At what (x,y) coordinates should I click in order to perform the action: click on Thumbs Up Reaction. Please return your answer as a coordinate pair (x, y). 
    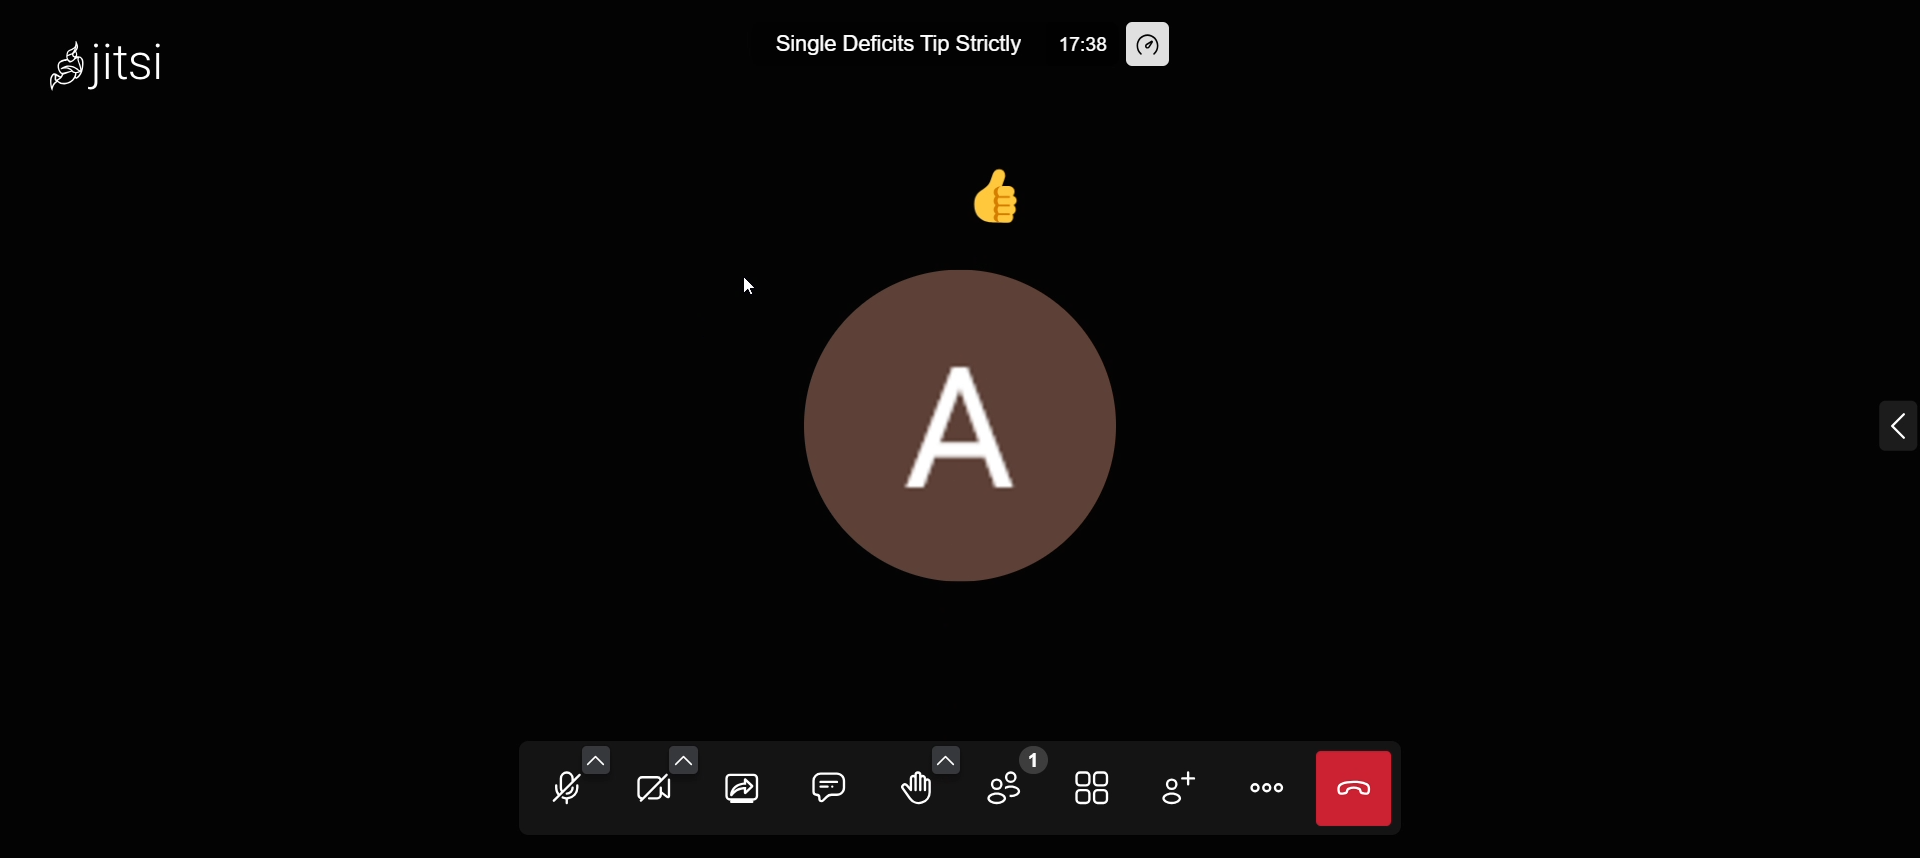
    Looking at the image, I should click on (990, 197).